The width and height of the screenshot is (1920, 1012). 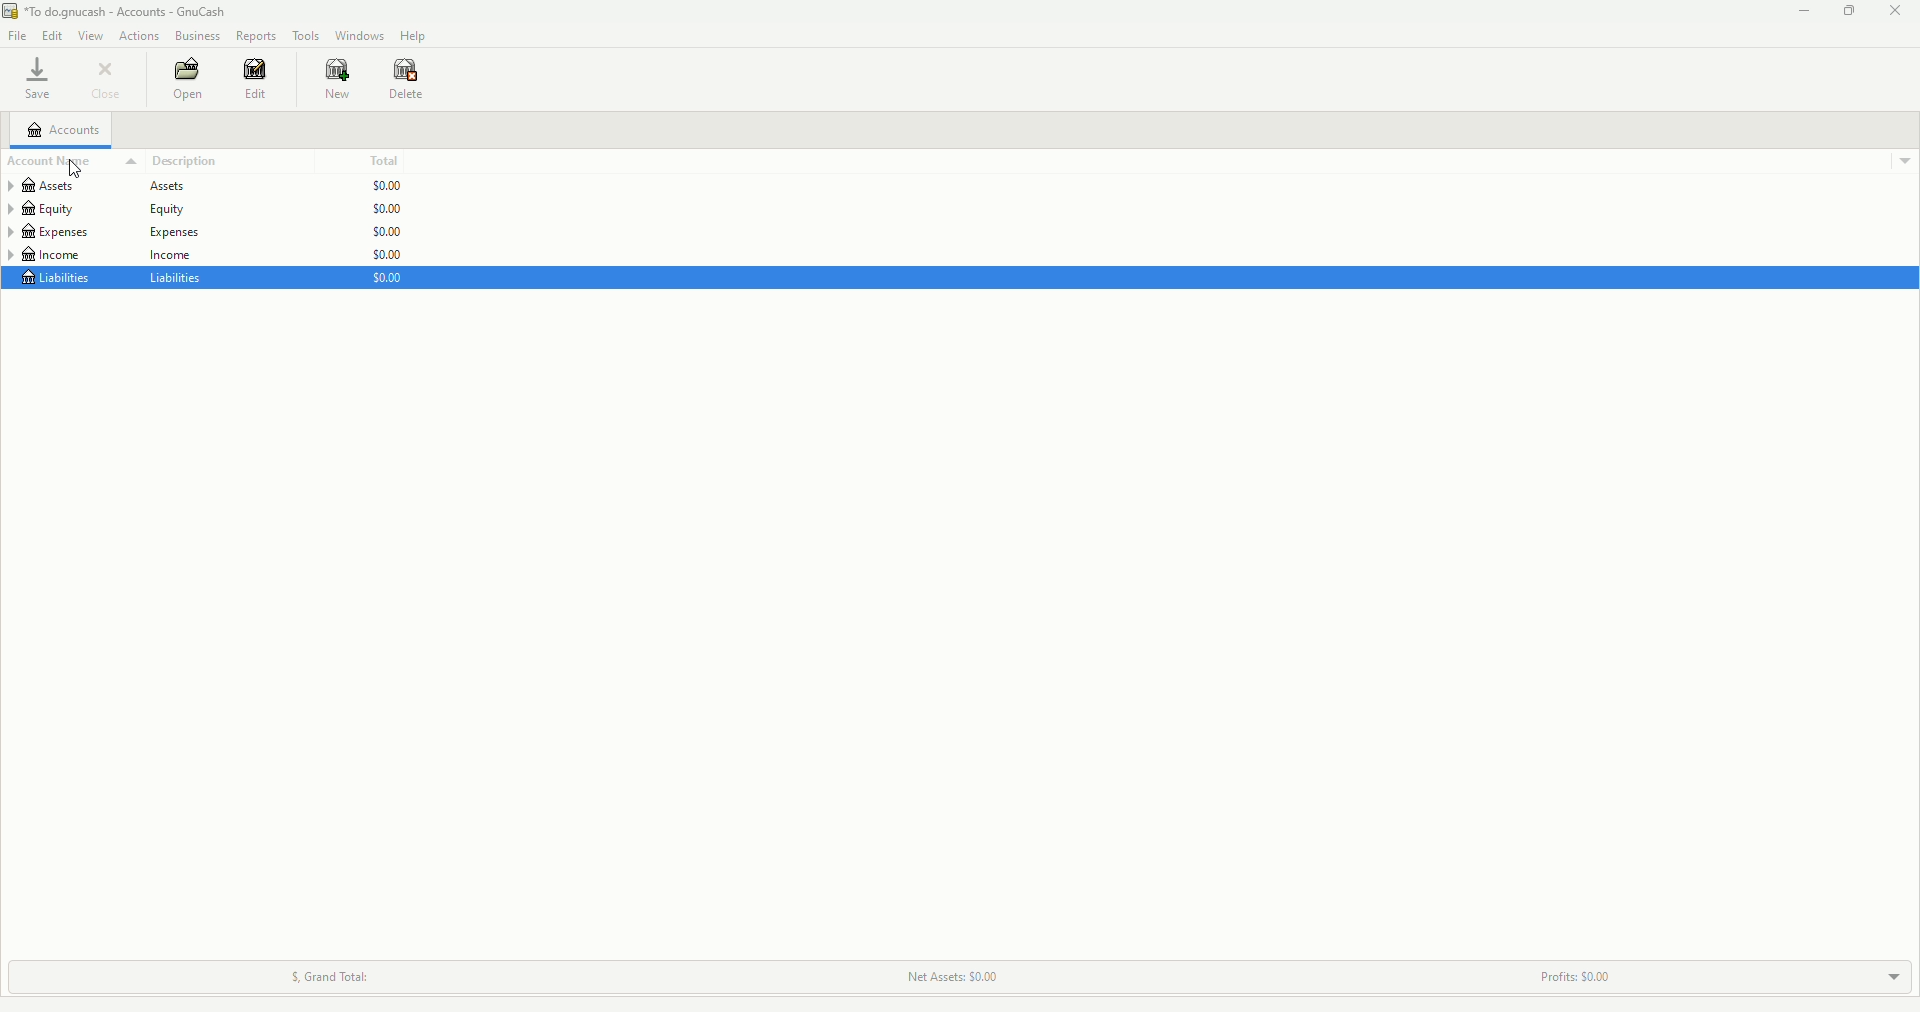 What do you see at coordinates (53, 35) in the screenshot?
I see `Edit` at bounding box center [53, 35].